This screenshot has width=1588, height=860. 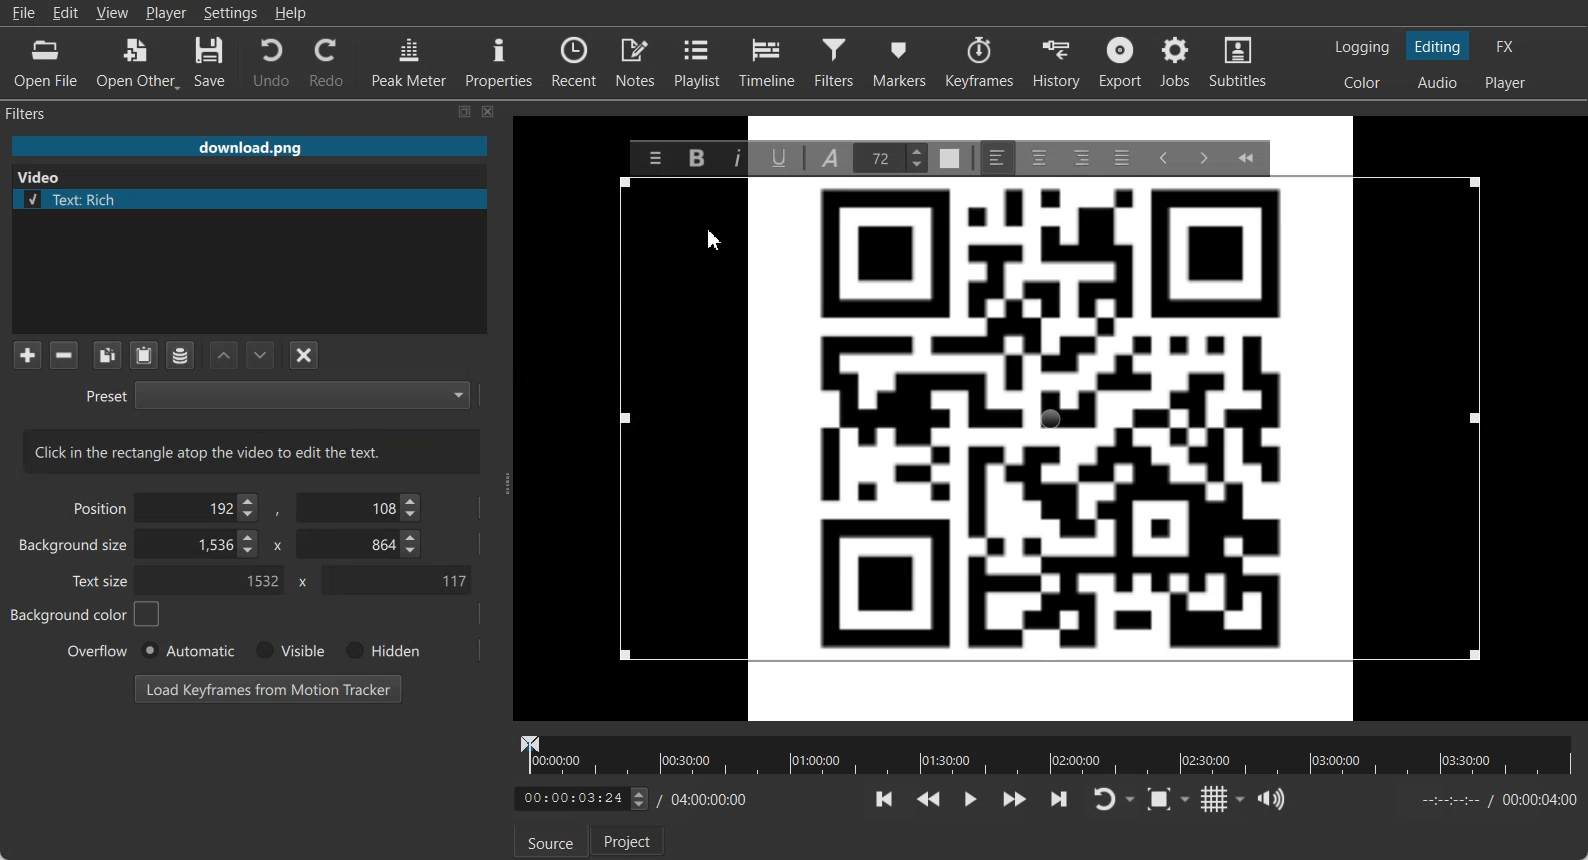 I want to click on Menu, so click(x=655, y=157).